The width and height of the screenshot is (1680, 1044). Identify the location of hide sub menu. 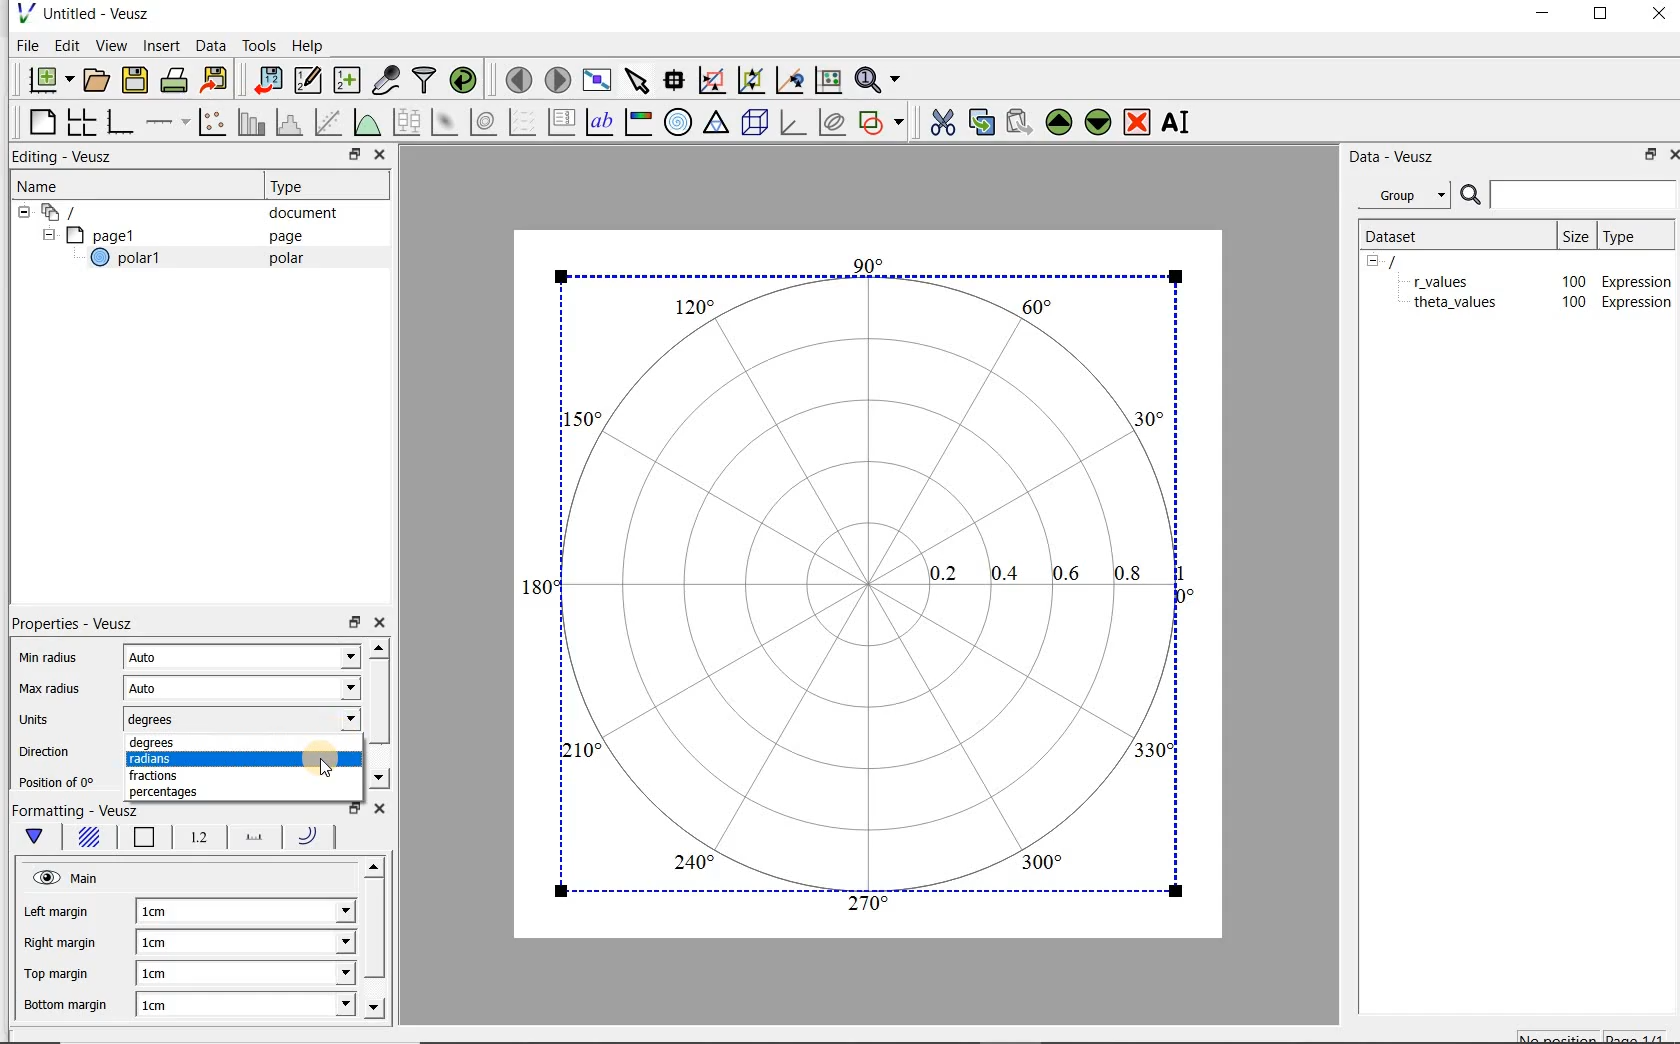
(41, 236).